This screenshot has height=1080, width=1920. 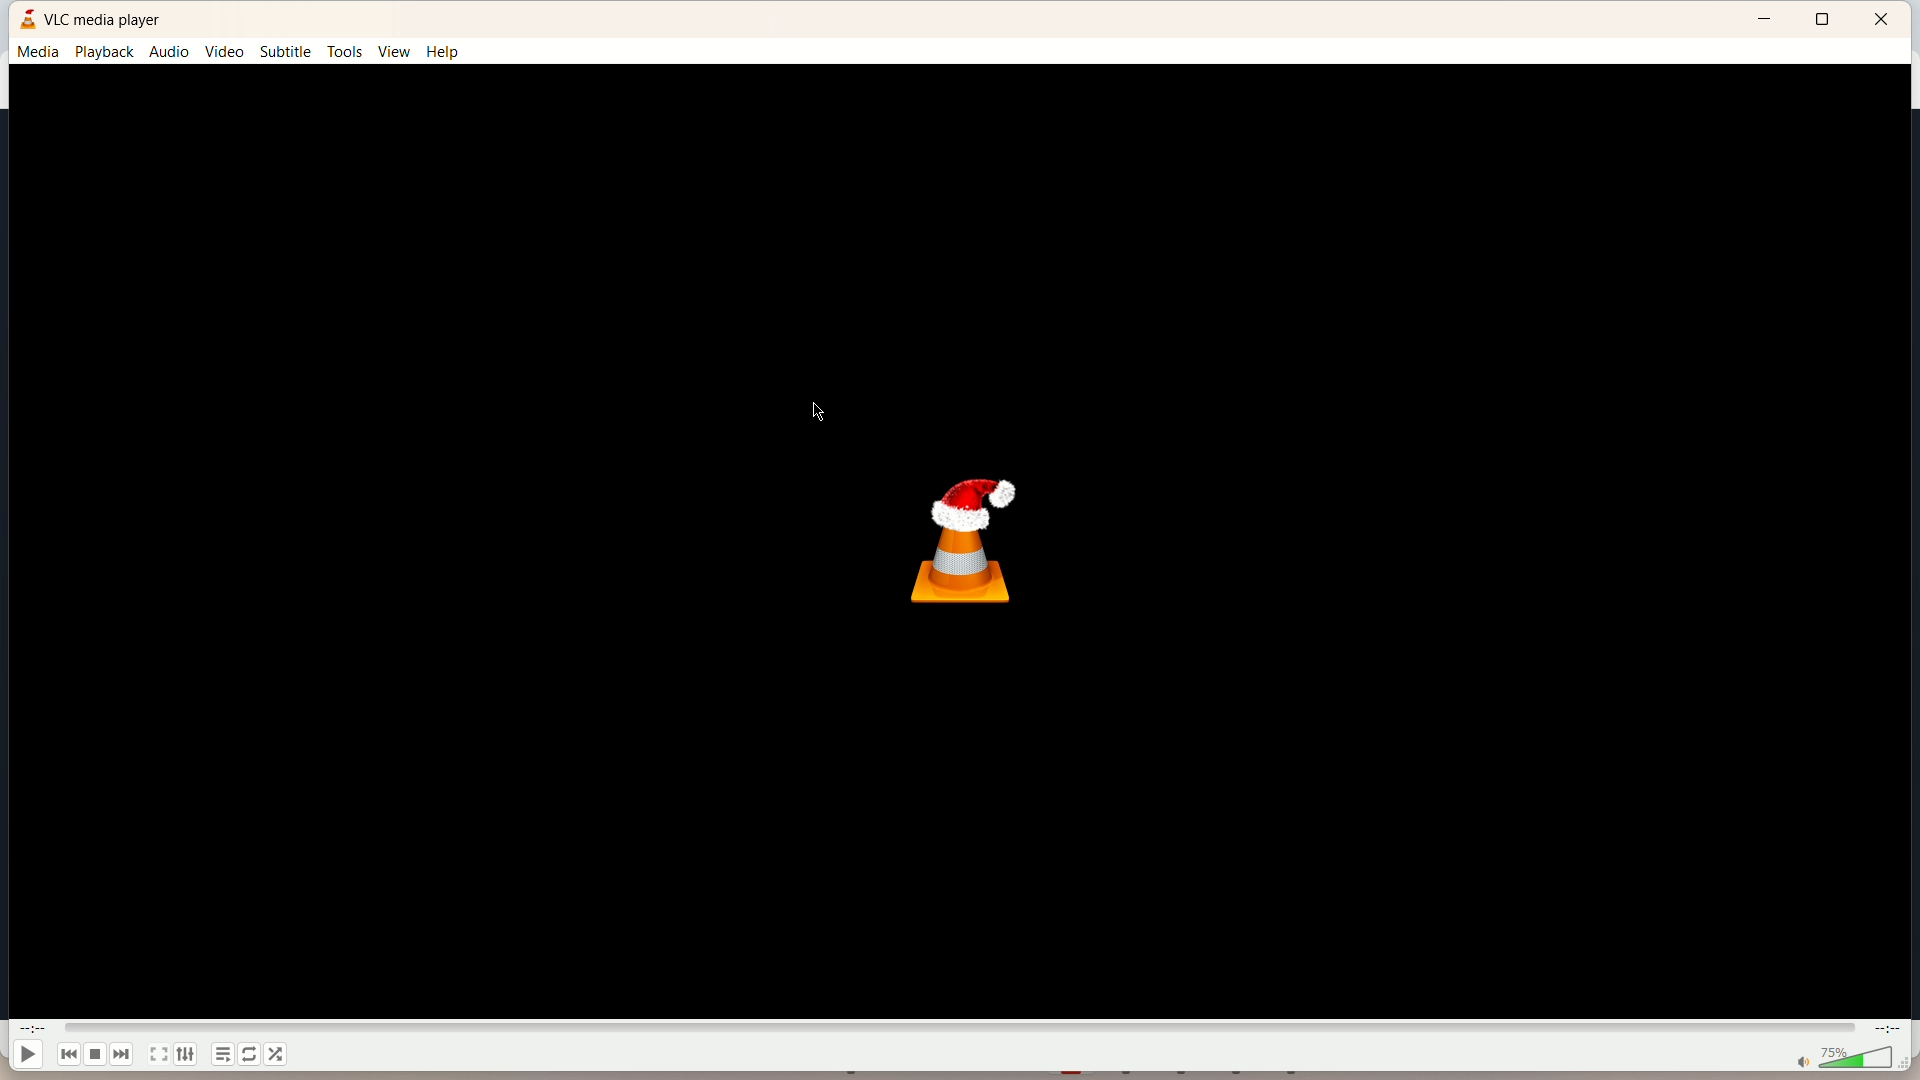 I want to click on video, so click(x=225, y=52).